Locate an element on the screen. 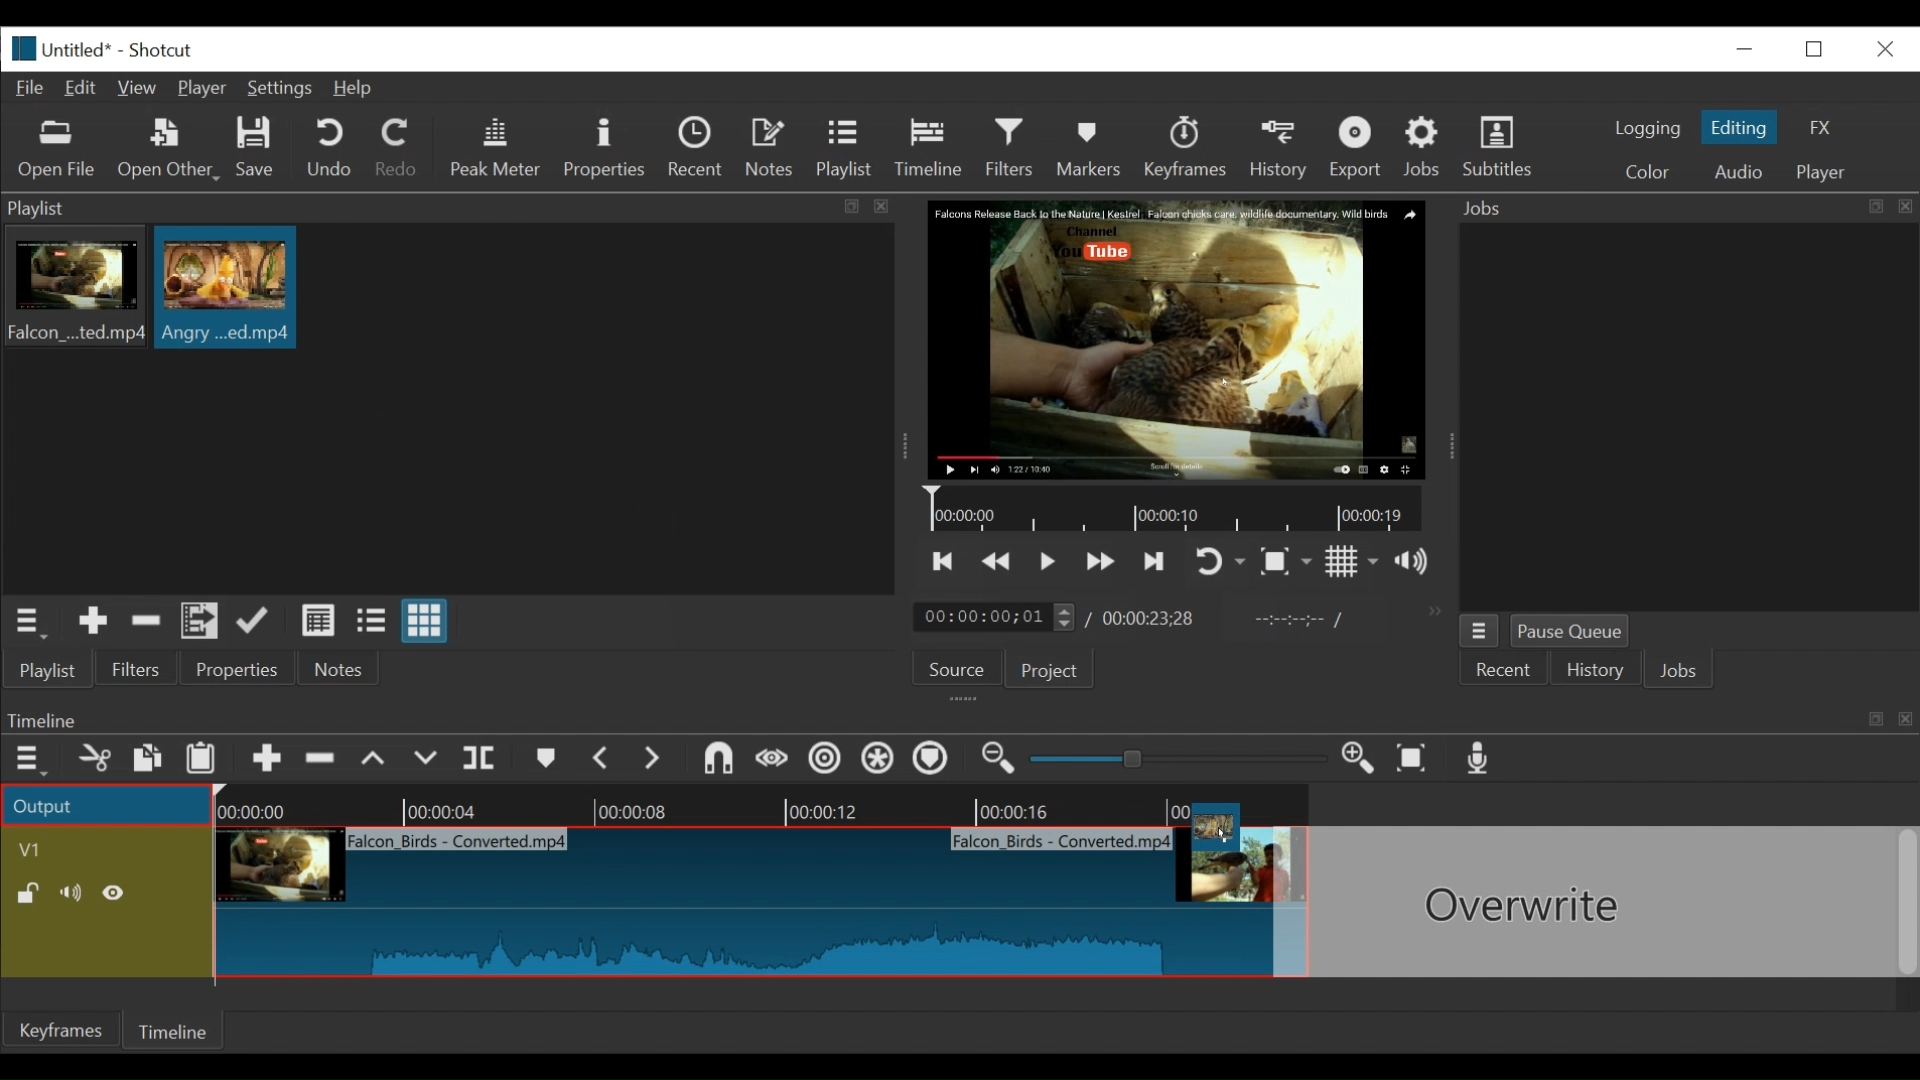 This screenshot has width=1920, height=1080. Help is located at coordinates (353, 89).